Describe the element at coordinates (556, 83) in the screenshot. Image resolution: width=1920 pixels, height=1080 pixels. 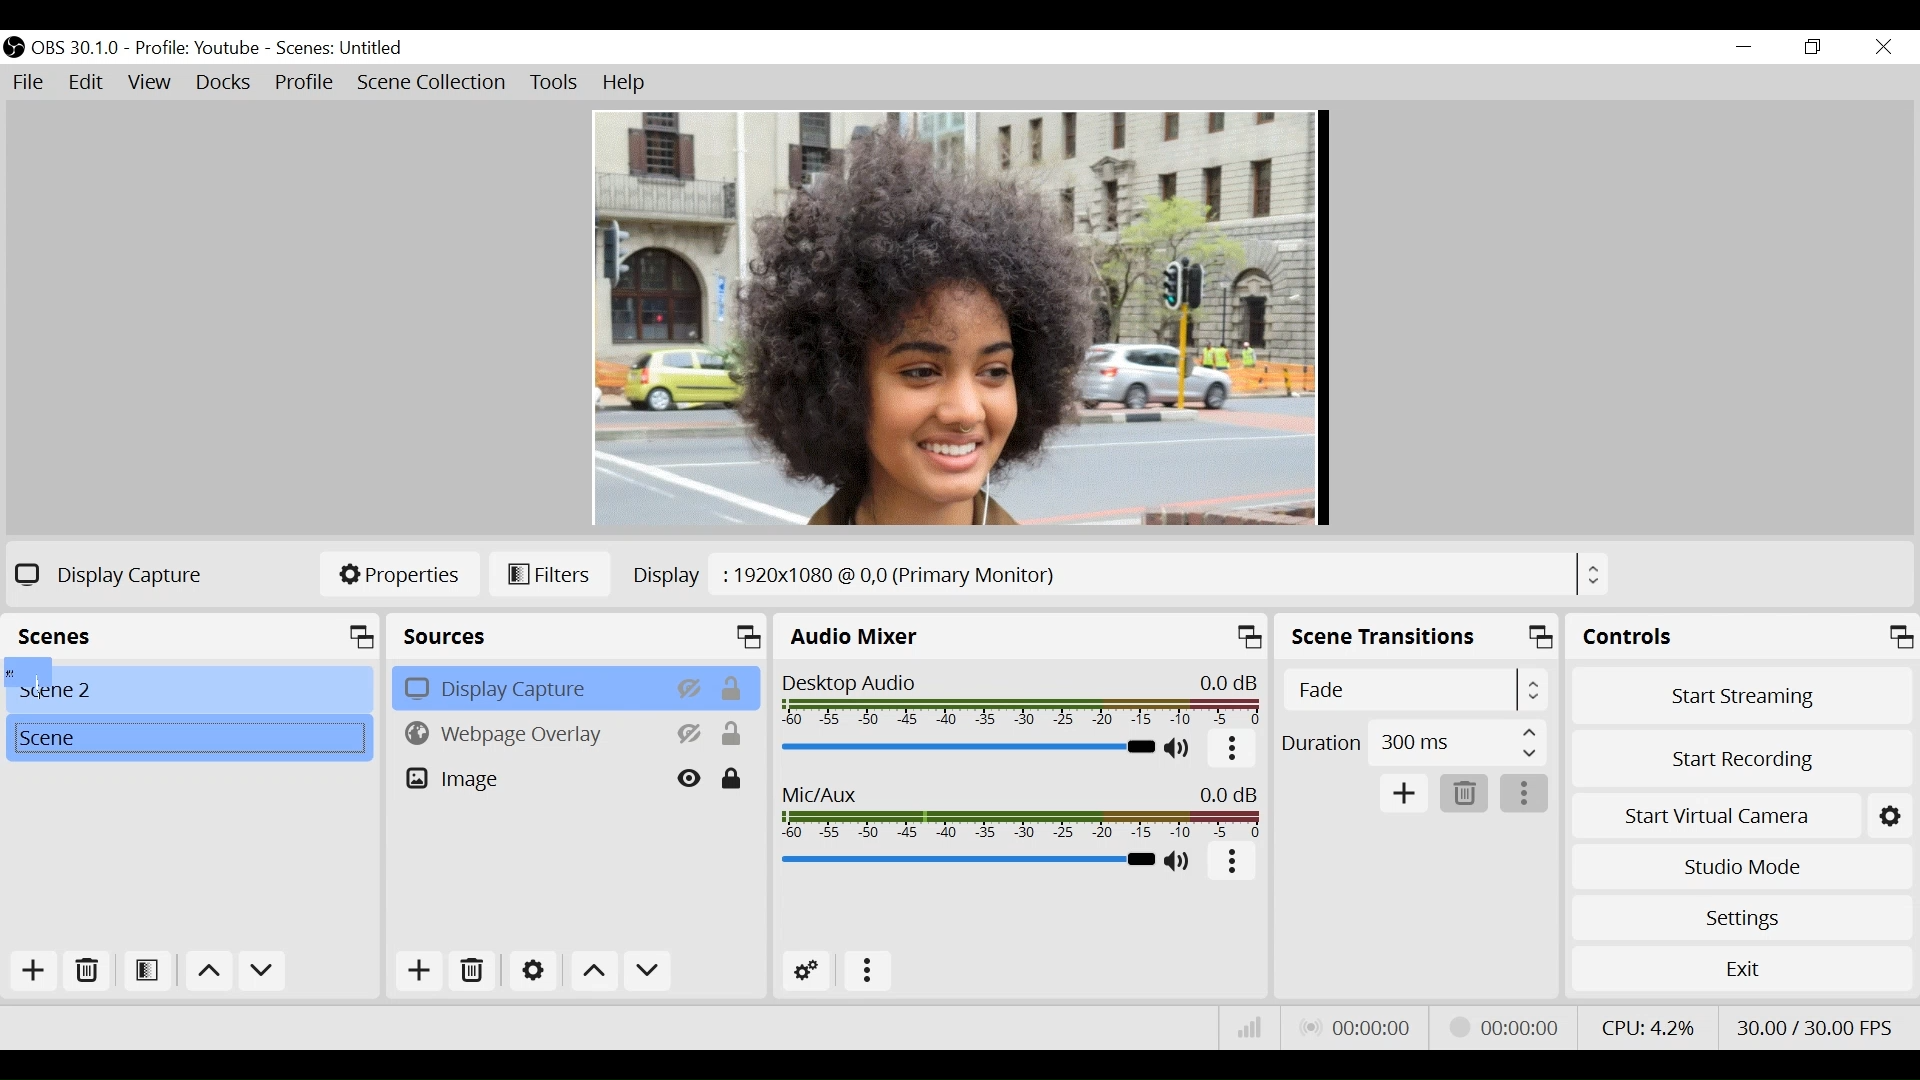
I see `Tools` at that location.